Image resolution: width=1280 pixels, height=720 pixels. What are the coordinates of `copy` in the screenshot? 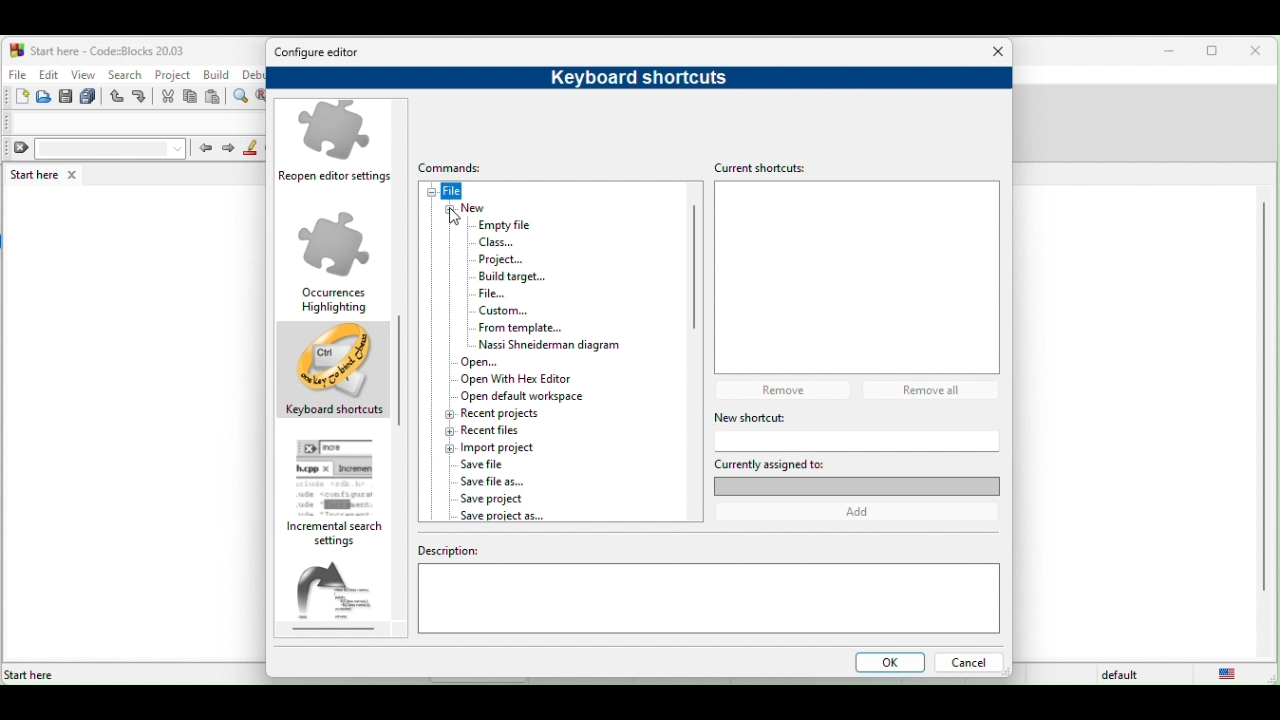 It's located at (191, 98).